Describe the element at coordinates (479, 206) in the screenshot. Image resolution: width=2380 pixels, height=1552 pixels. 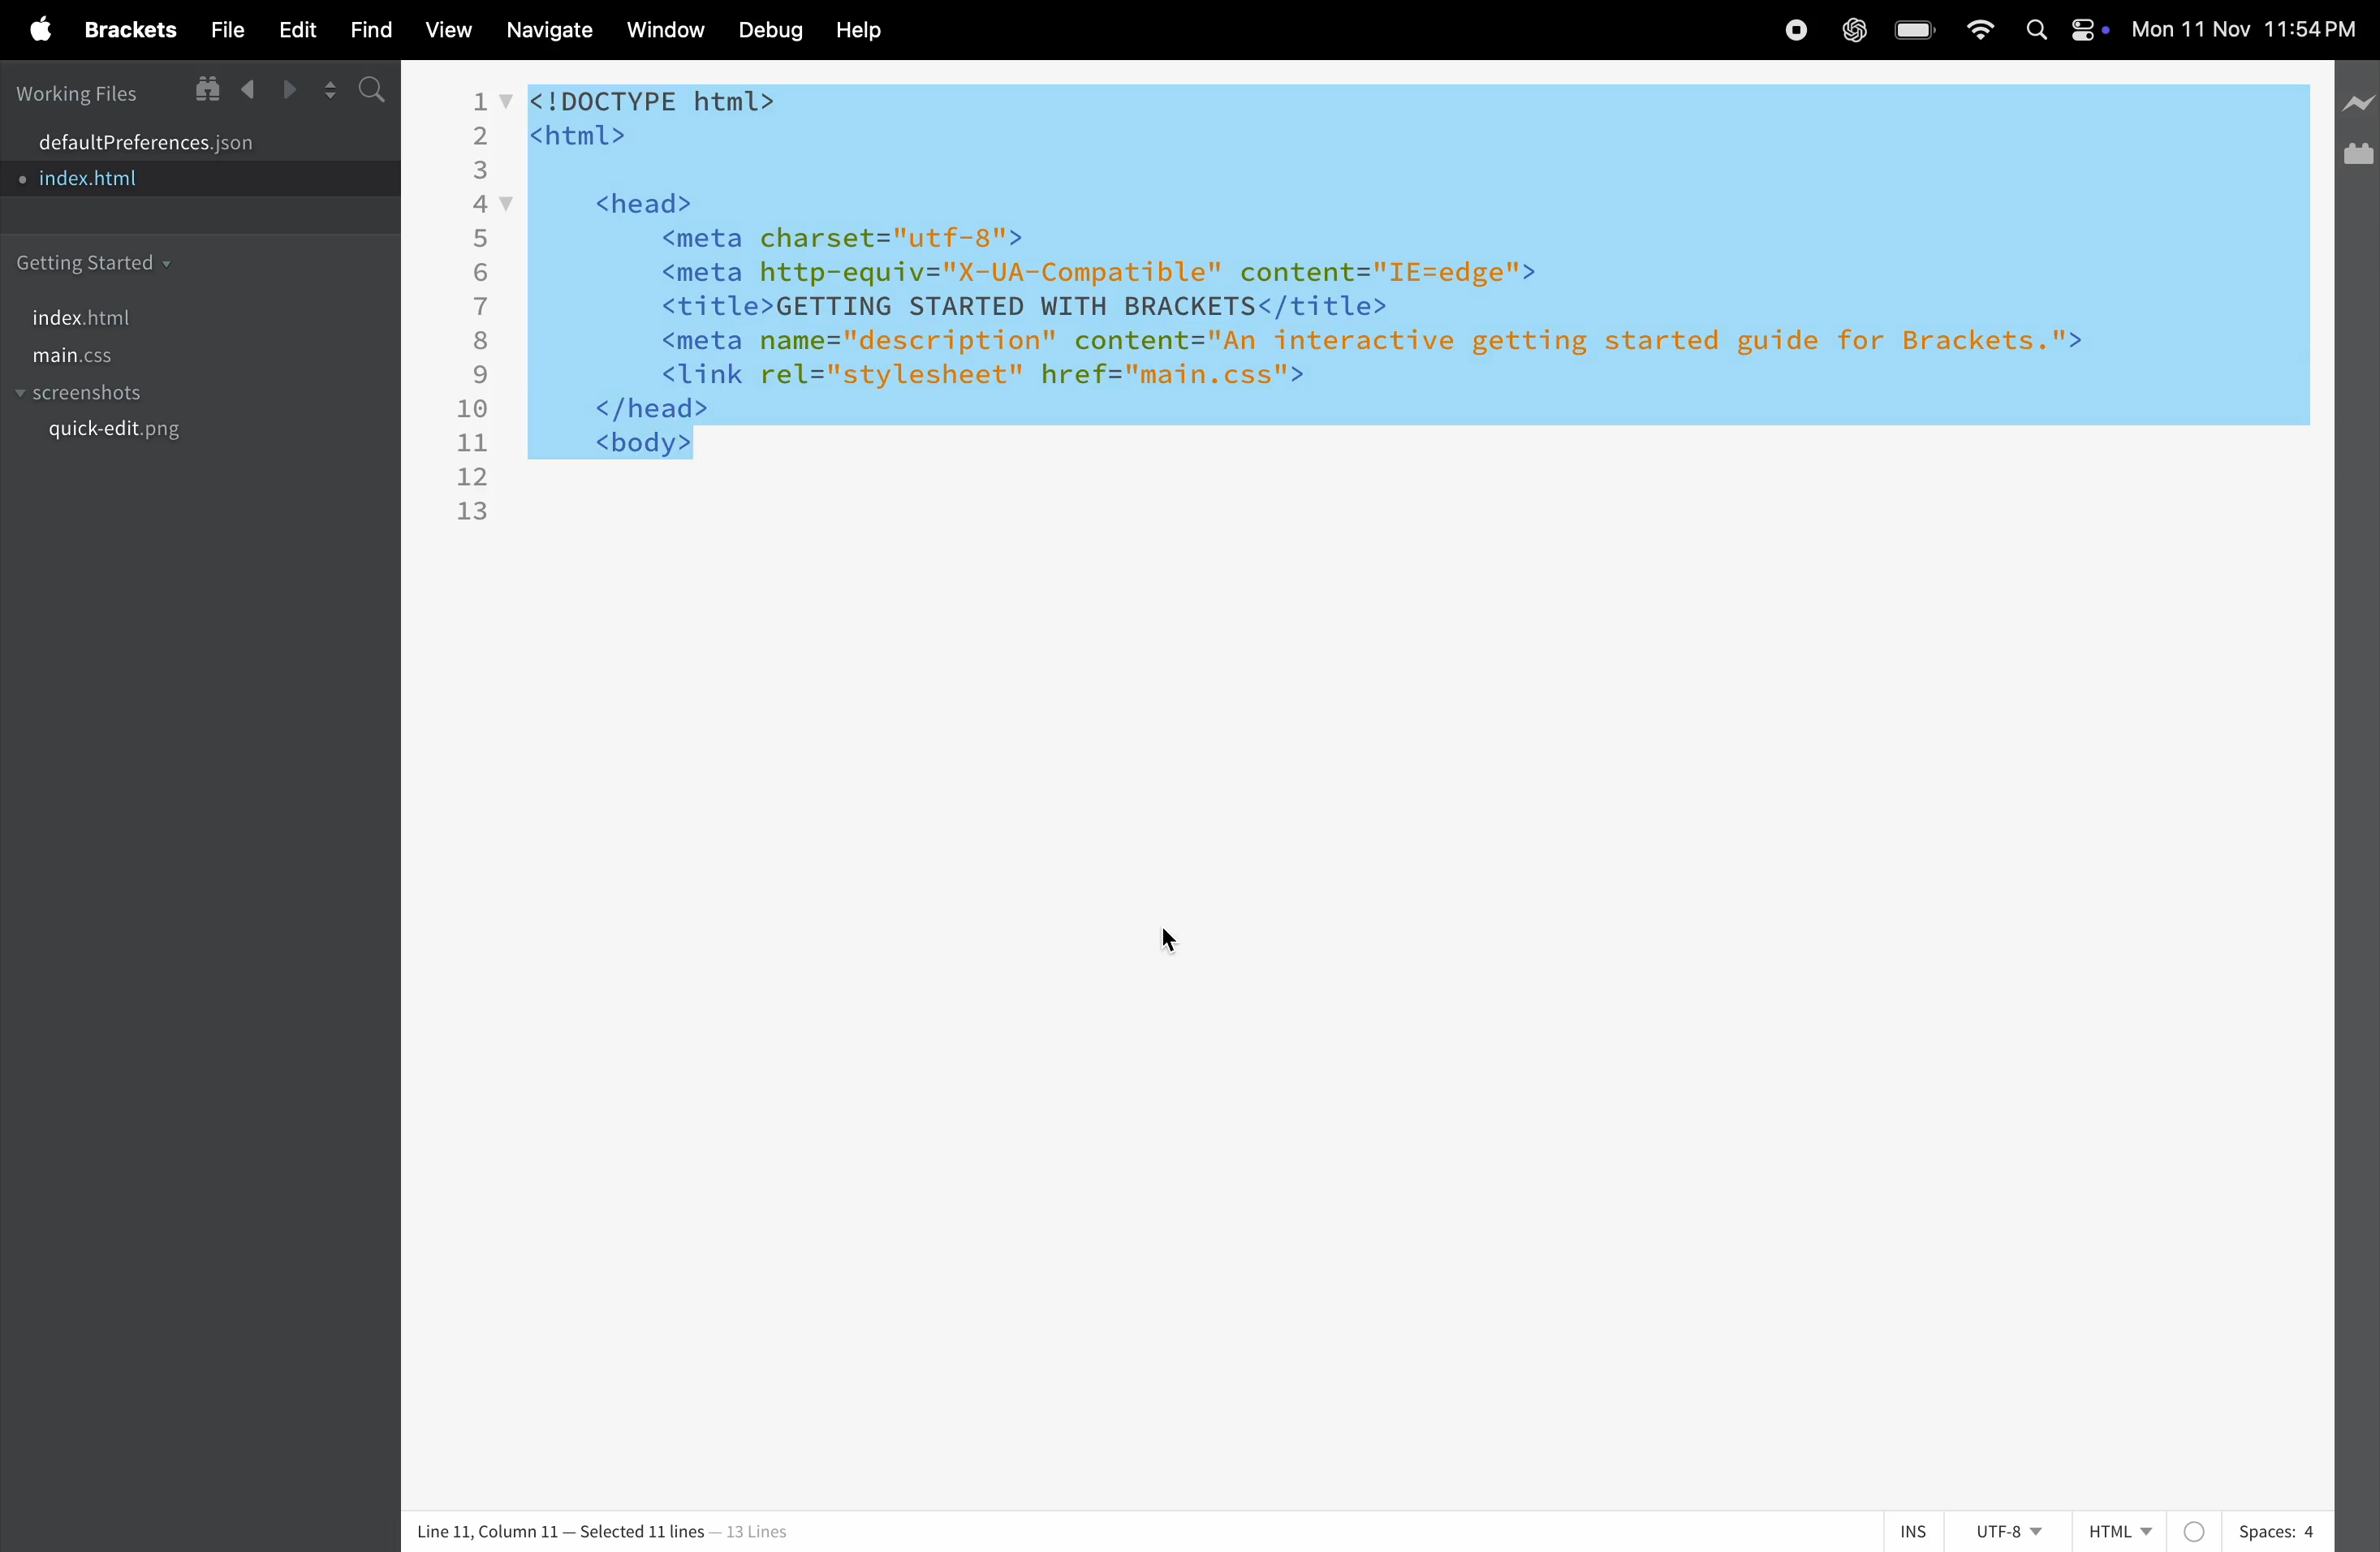
I see `4` at that location.